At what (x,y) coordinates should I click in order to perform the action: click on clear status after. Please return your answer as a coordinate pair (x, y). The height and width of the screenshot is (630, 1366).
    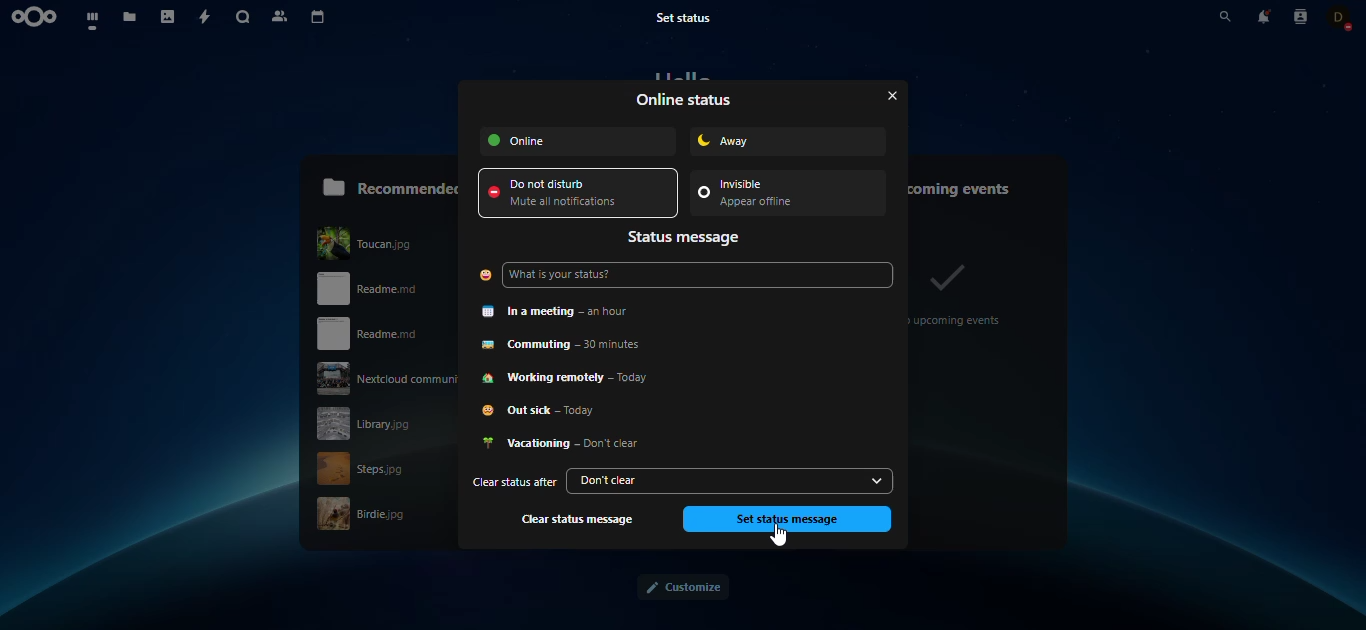
    Looking at the image, I should click on (512, 483).